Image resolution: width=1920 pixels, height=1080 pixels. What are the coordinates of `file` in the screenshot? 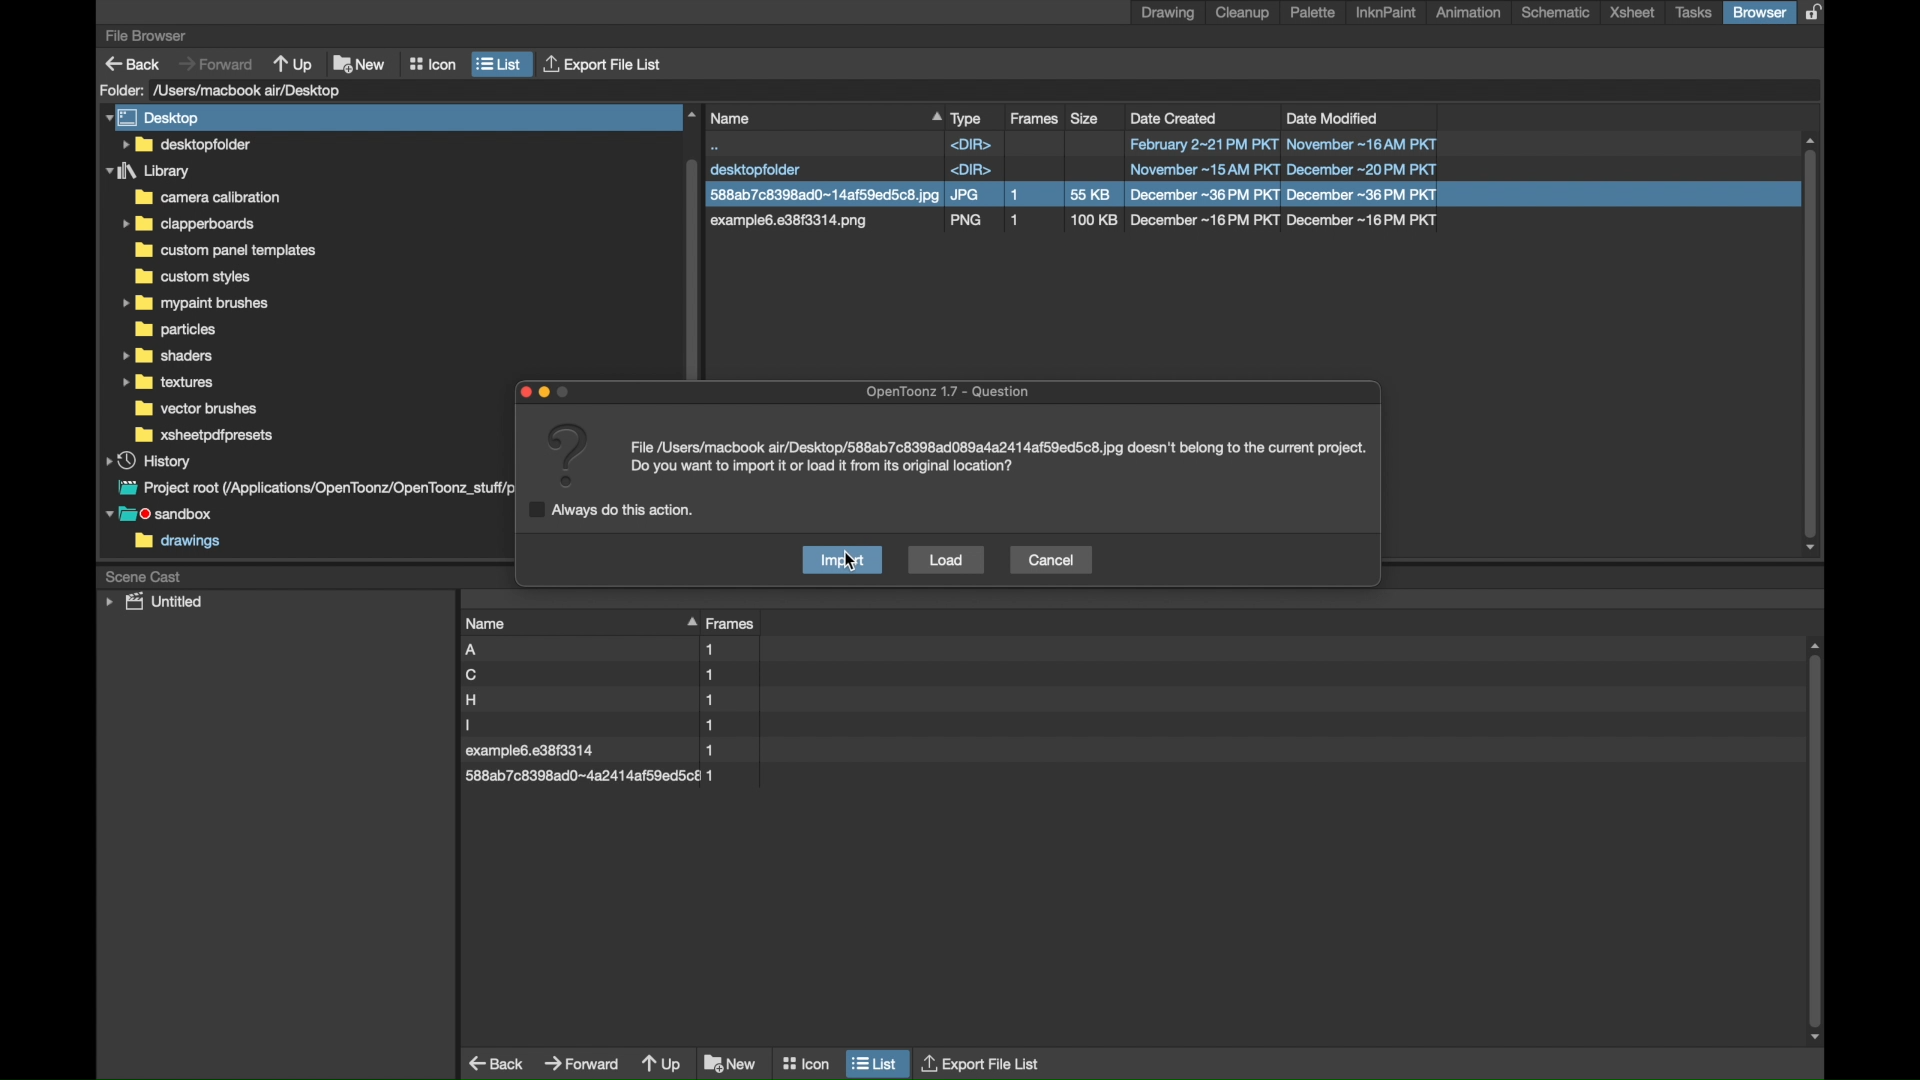 It's located at (1078, 222).